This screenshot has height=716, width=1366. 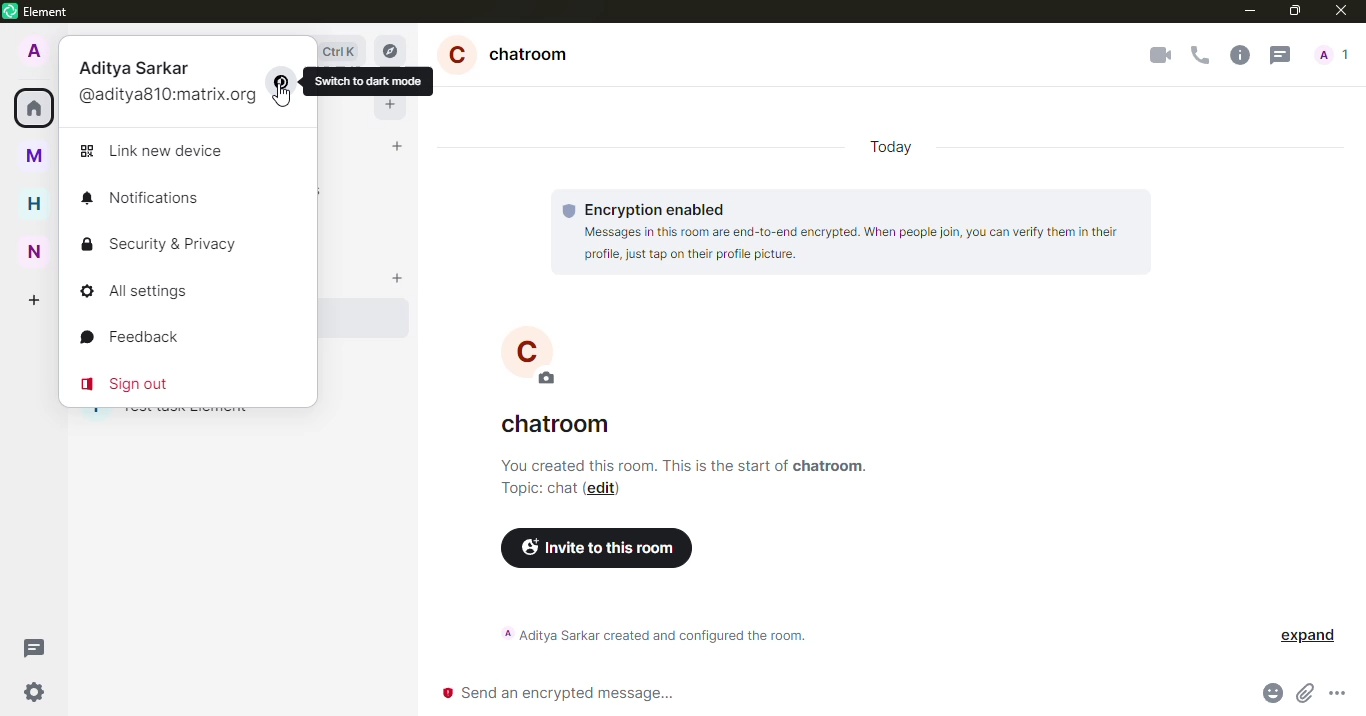 What do you see at coordinates (145, 198) in the screenshot?
I see `notifications` at bounding box center [145, 198].